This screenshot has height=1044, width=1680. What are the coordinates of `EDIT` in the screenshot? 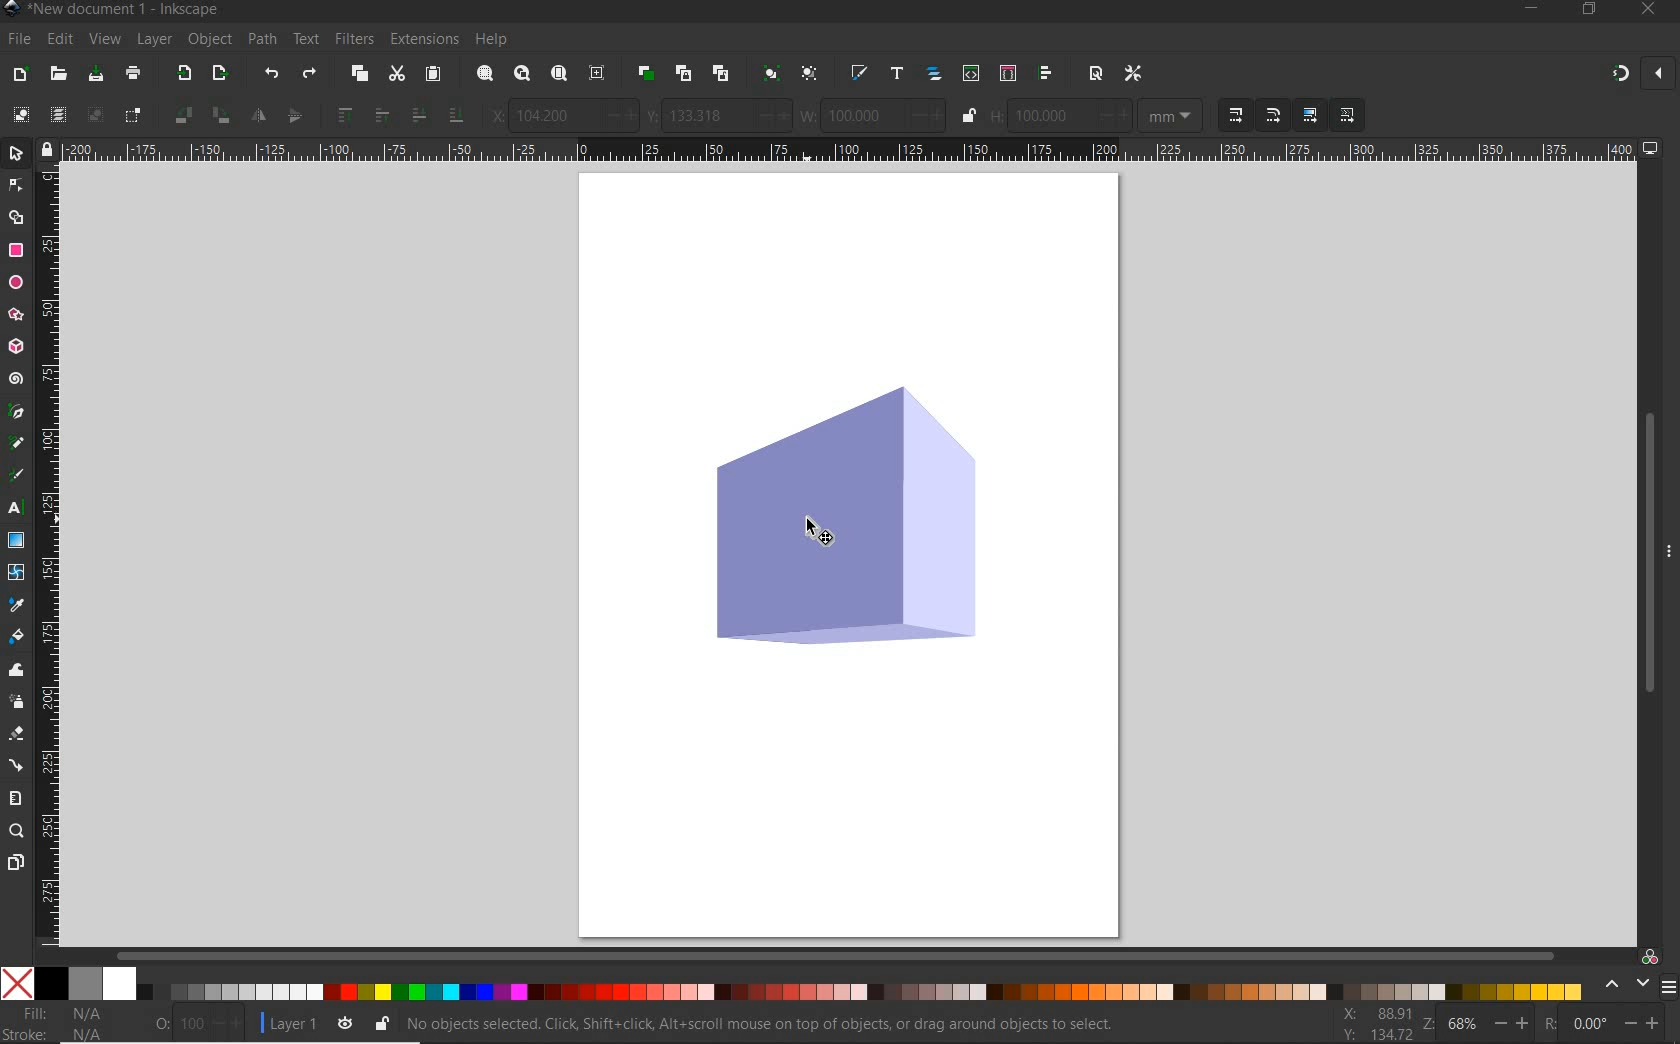 It's located at (58, 37).